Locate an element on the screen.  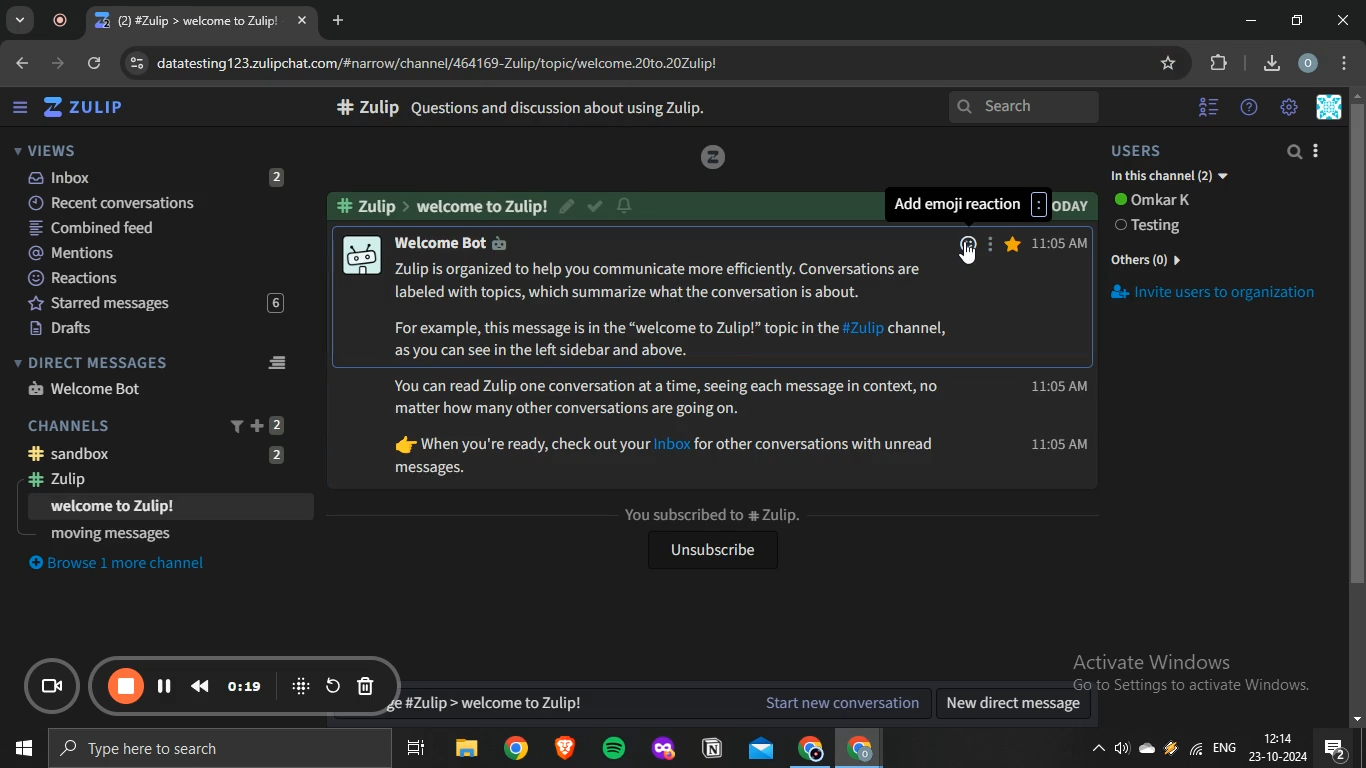
message actions is located at coordinates (988, 242).